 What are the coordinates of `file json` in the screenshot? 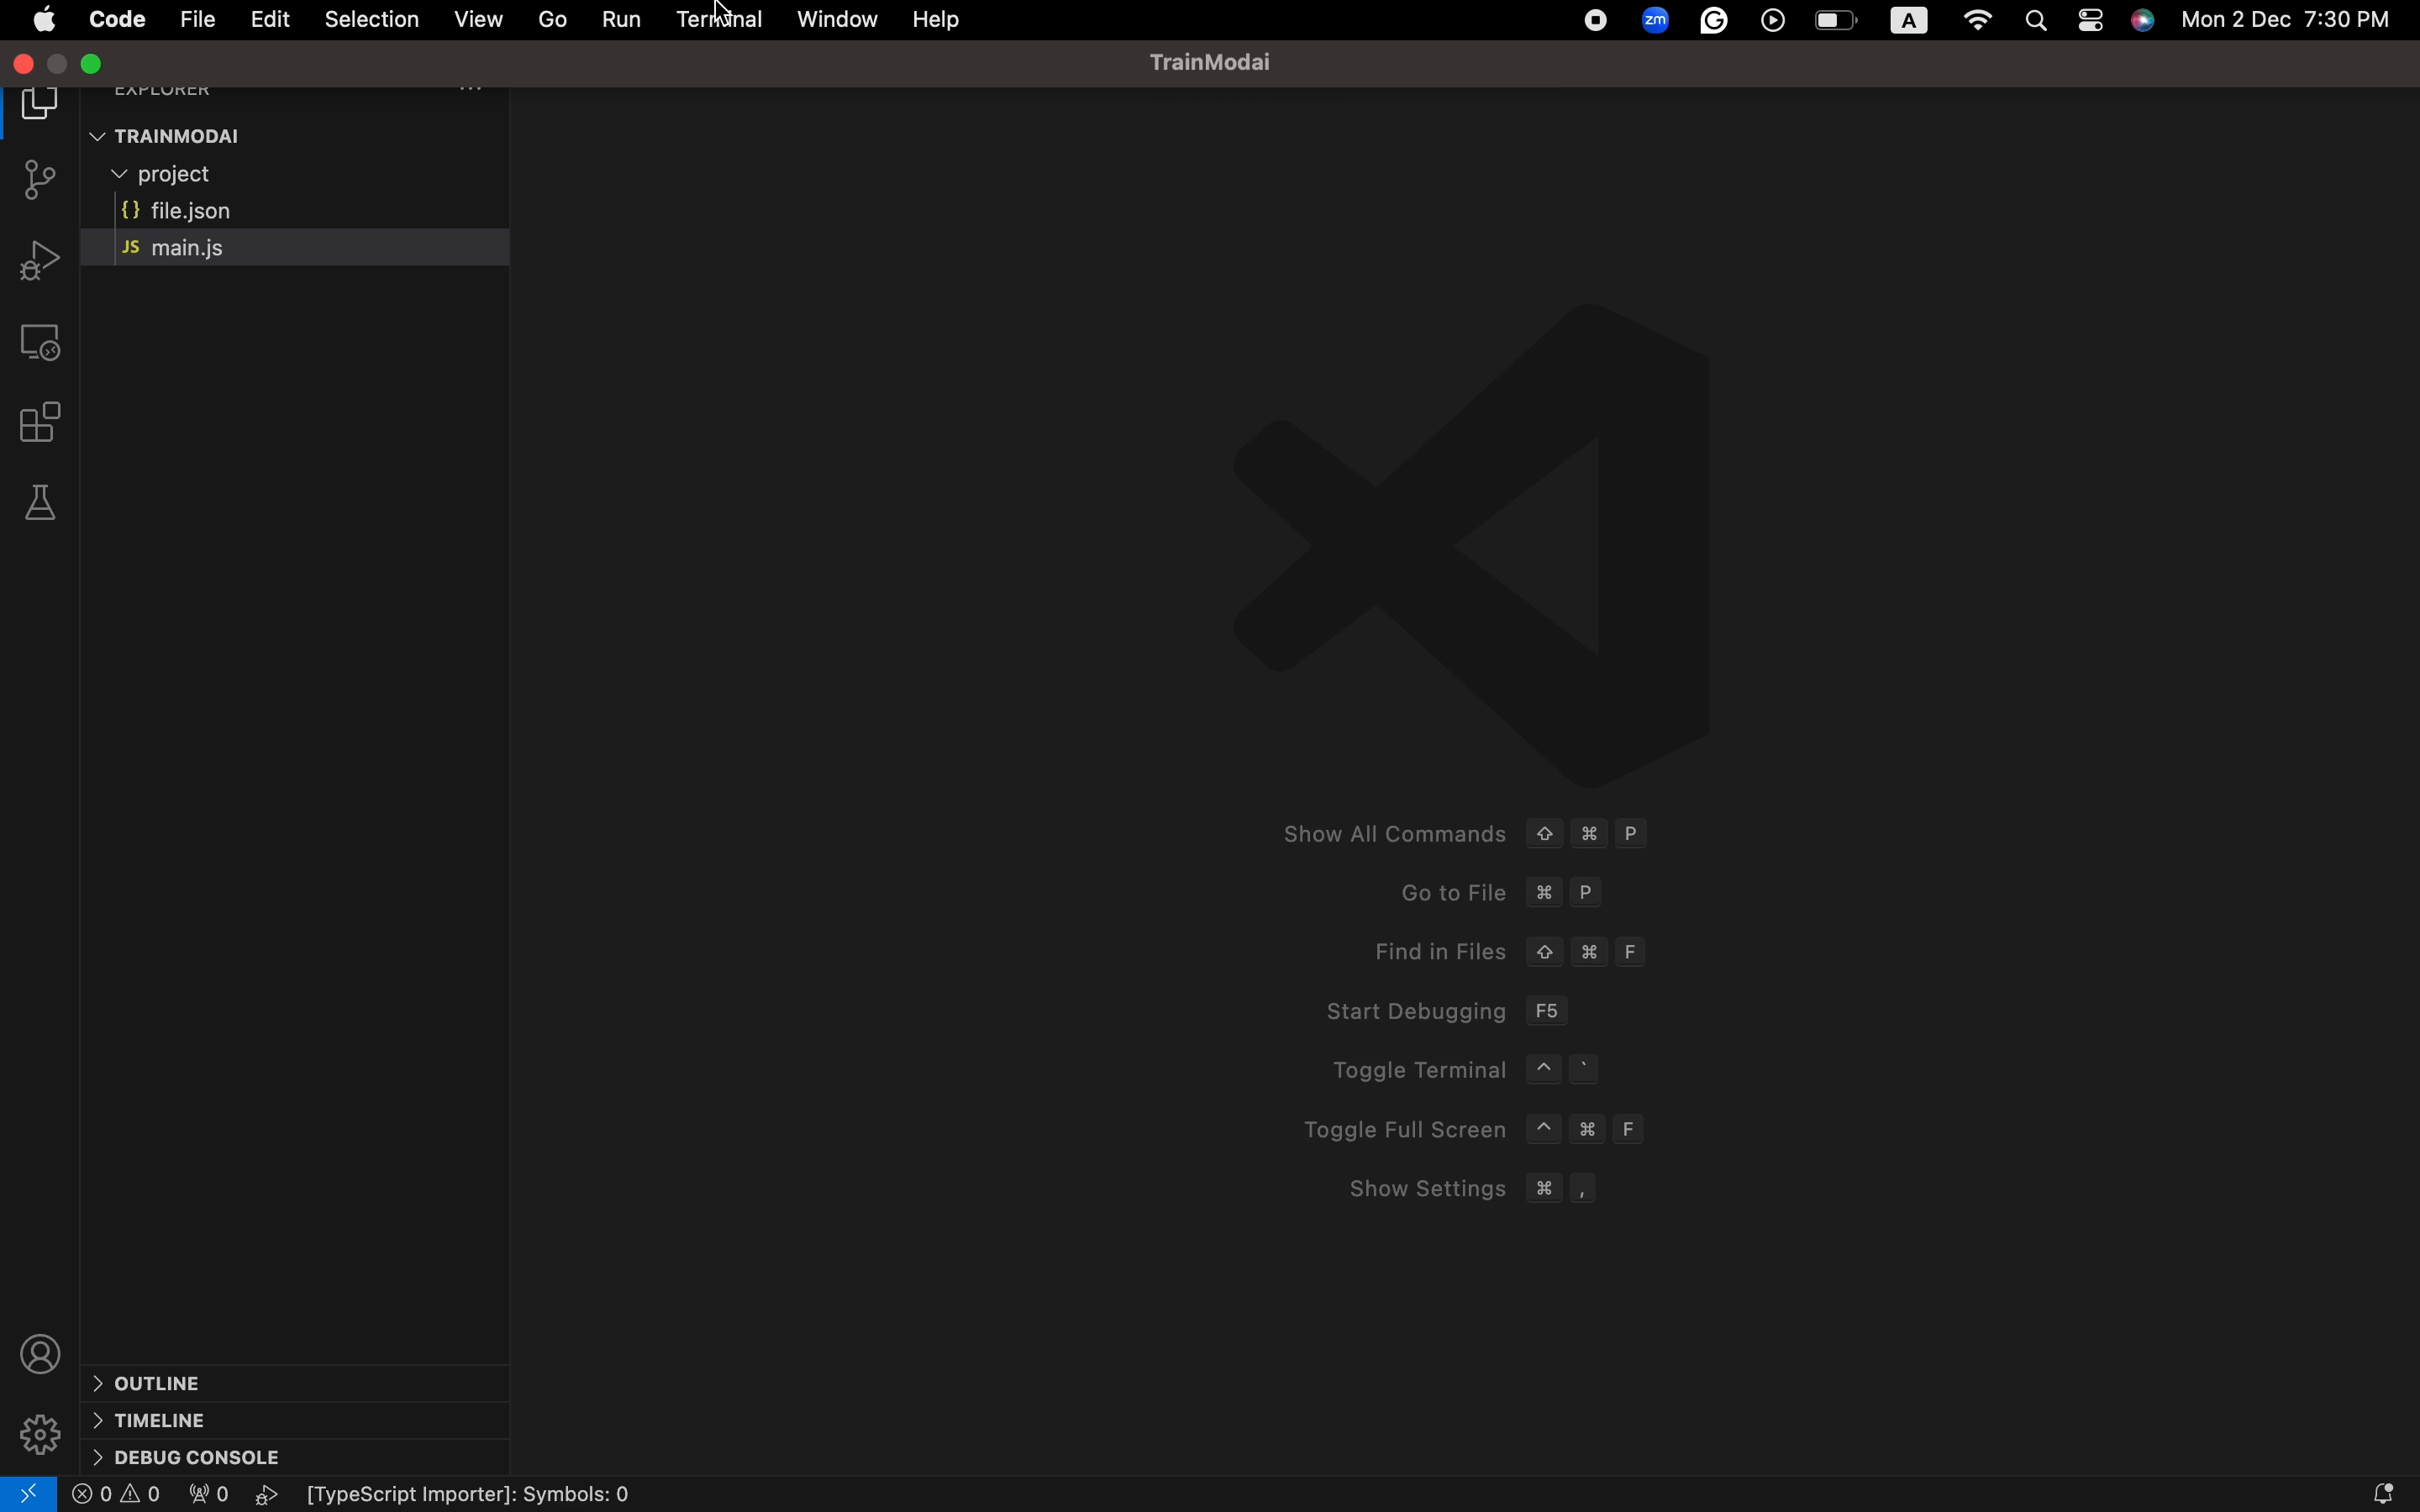 It's located at (176, 208).